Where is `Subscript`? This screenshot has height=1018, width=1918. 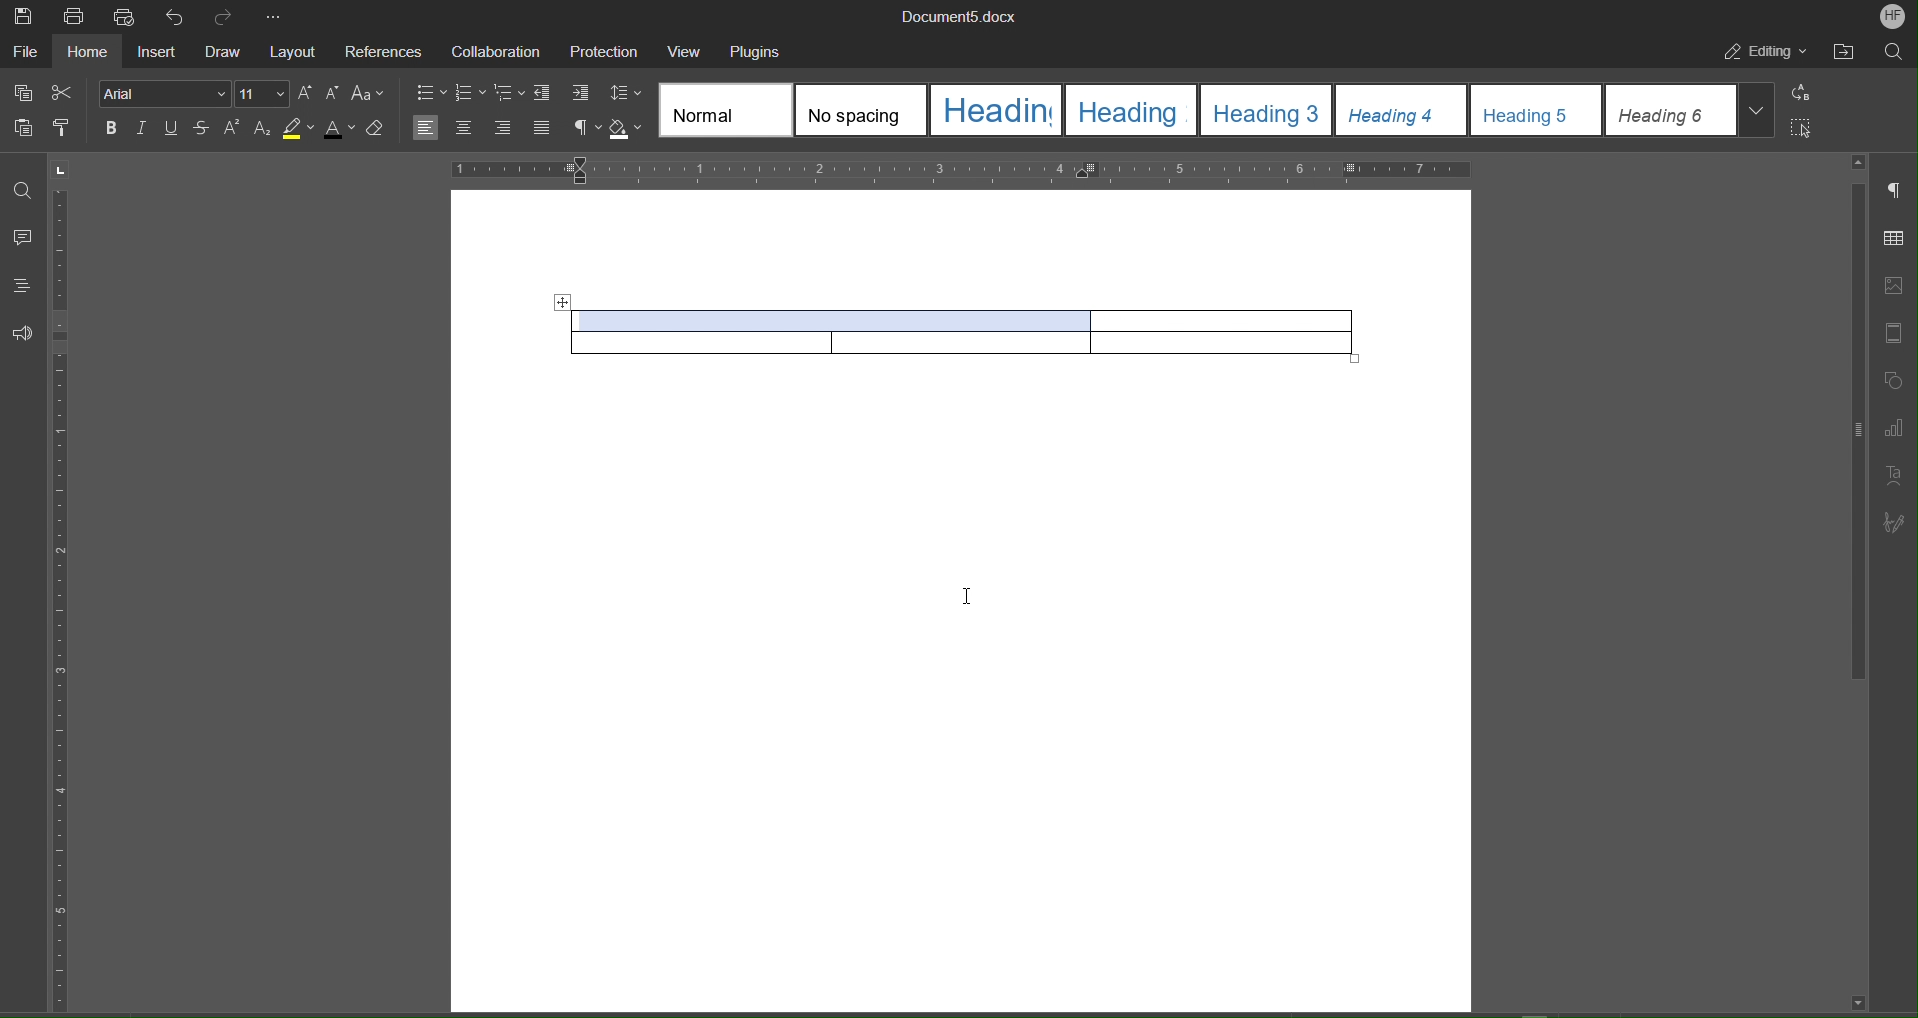
Subscript is located at coordinates (264, 129).